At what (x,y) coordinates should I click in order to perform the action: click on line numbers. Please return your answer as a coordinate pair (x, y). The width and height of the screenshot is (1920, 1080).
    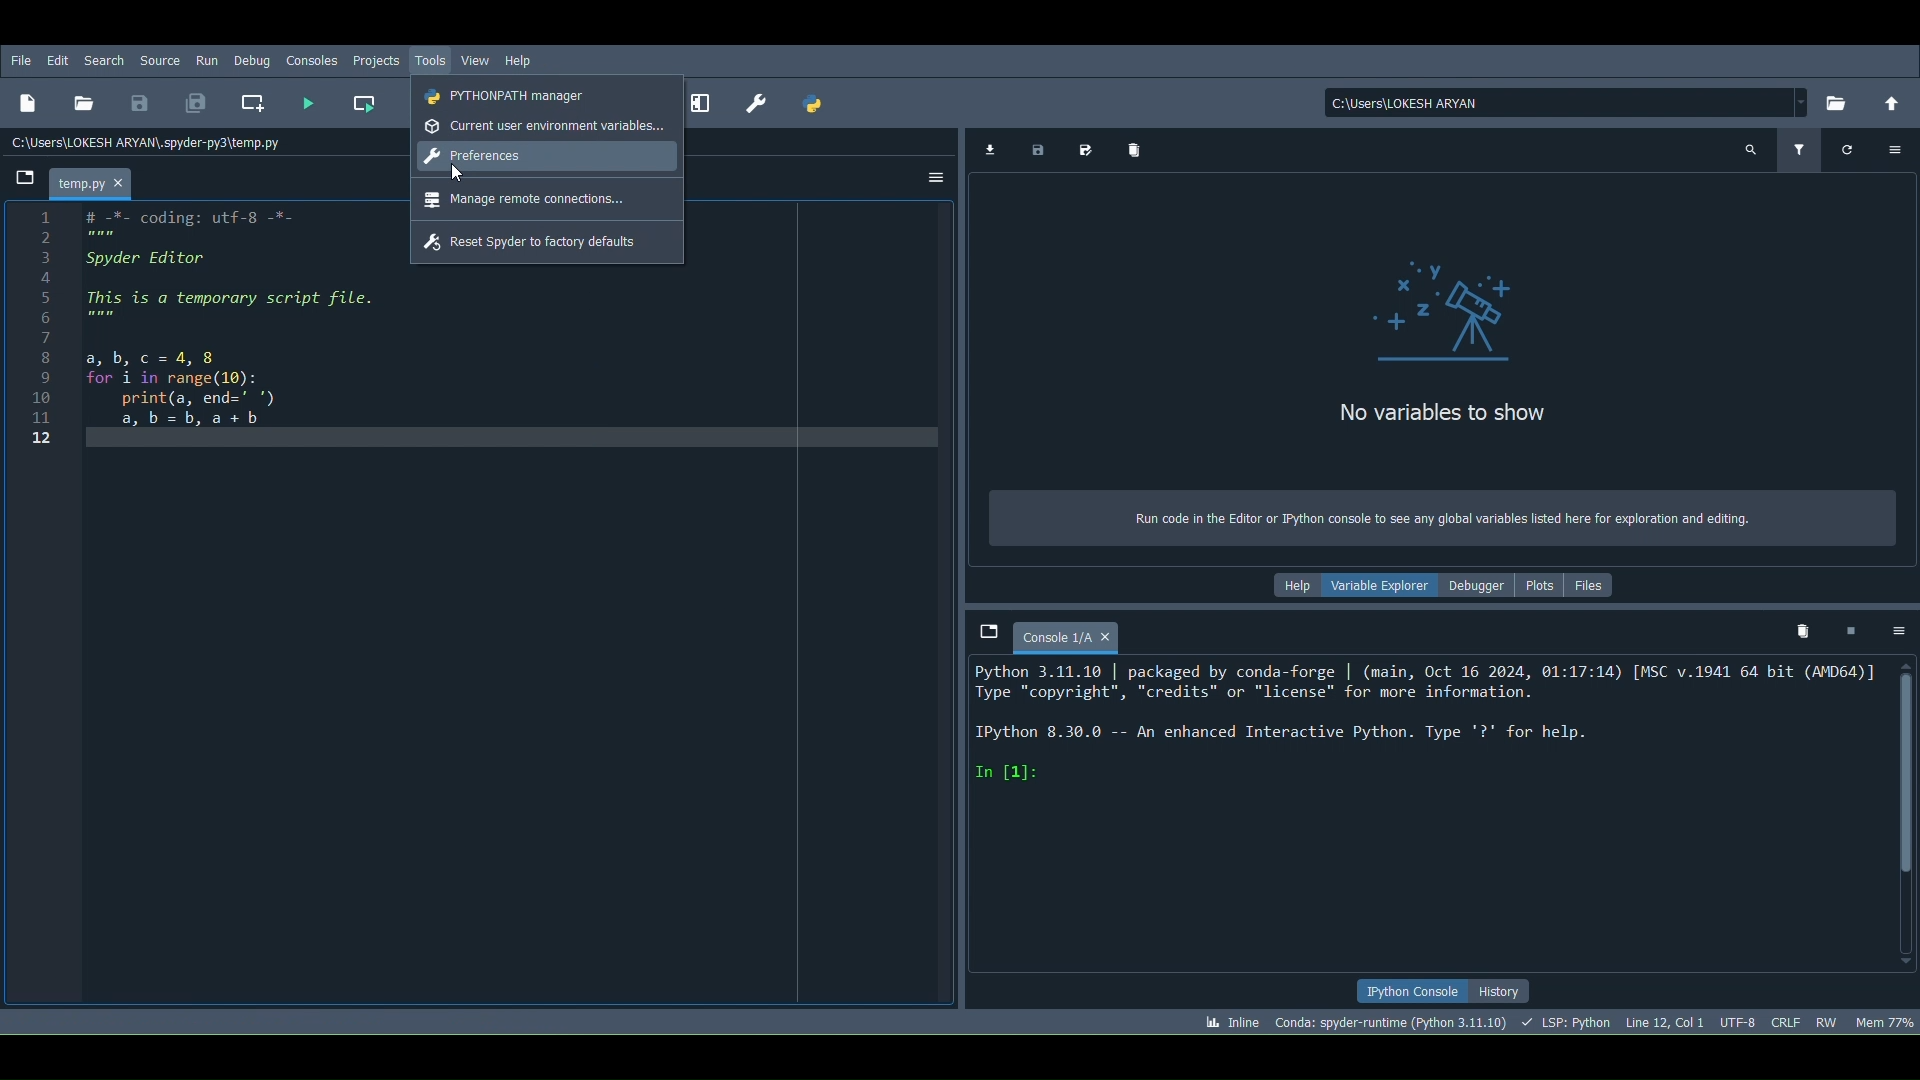
    Looking at the image, I should click on (47, 327).